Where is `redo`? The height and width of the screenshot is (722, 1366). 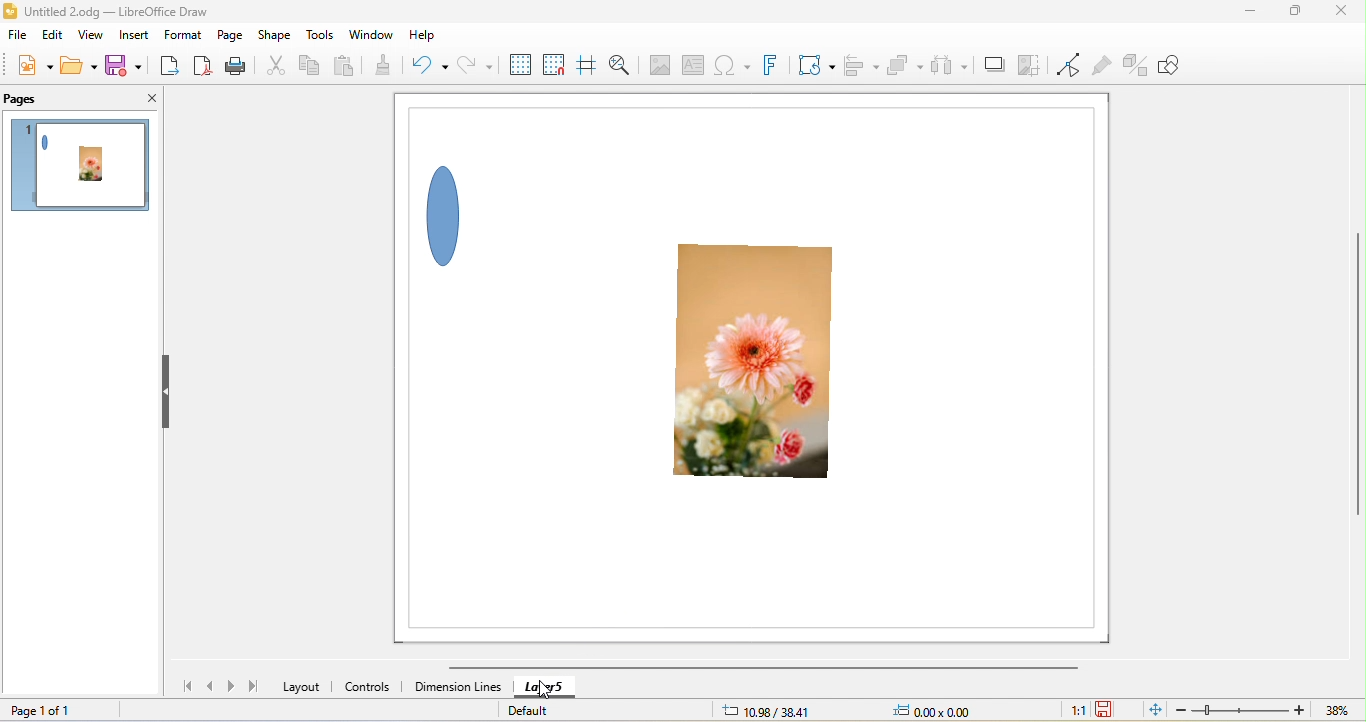 redo is located at coordinates (471, 68).